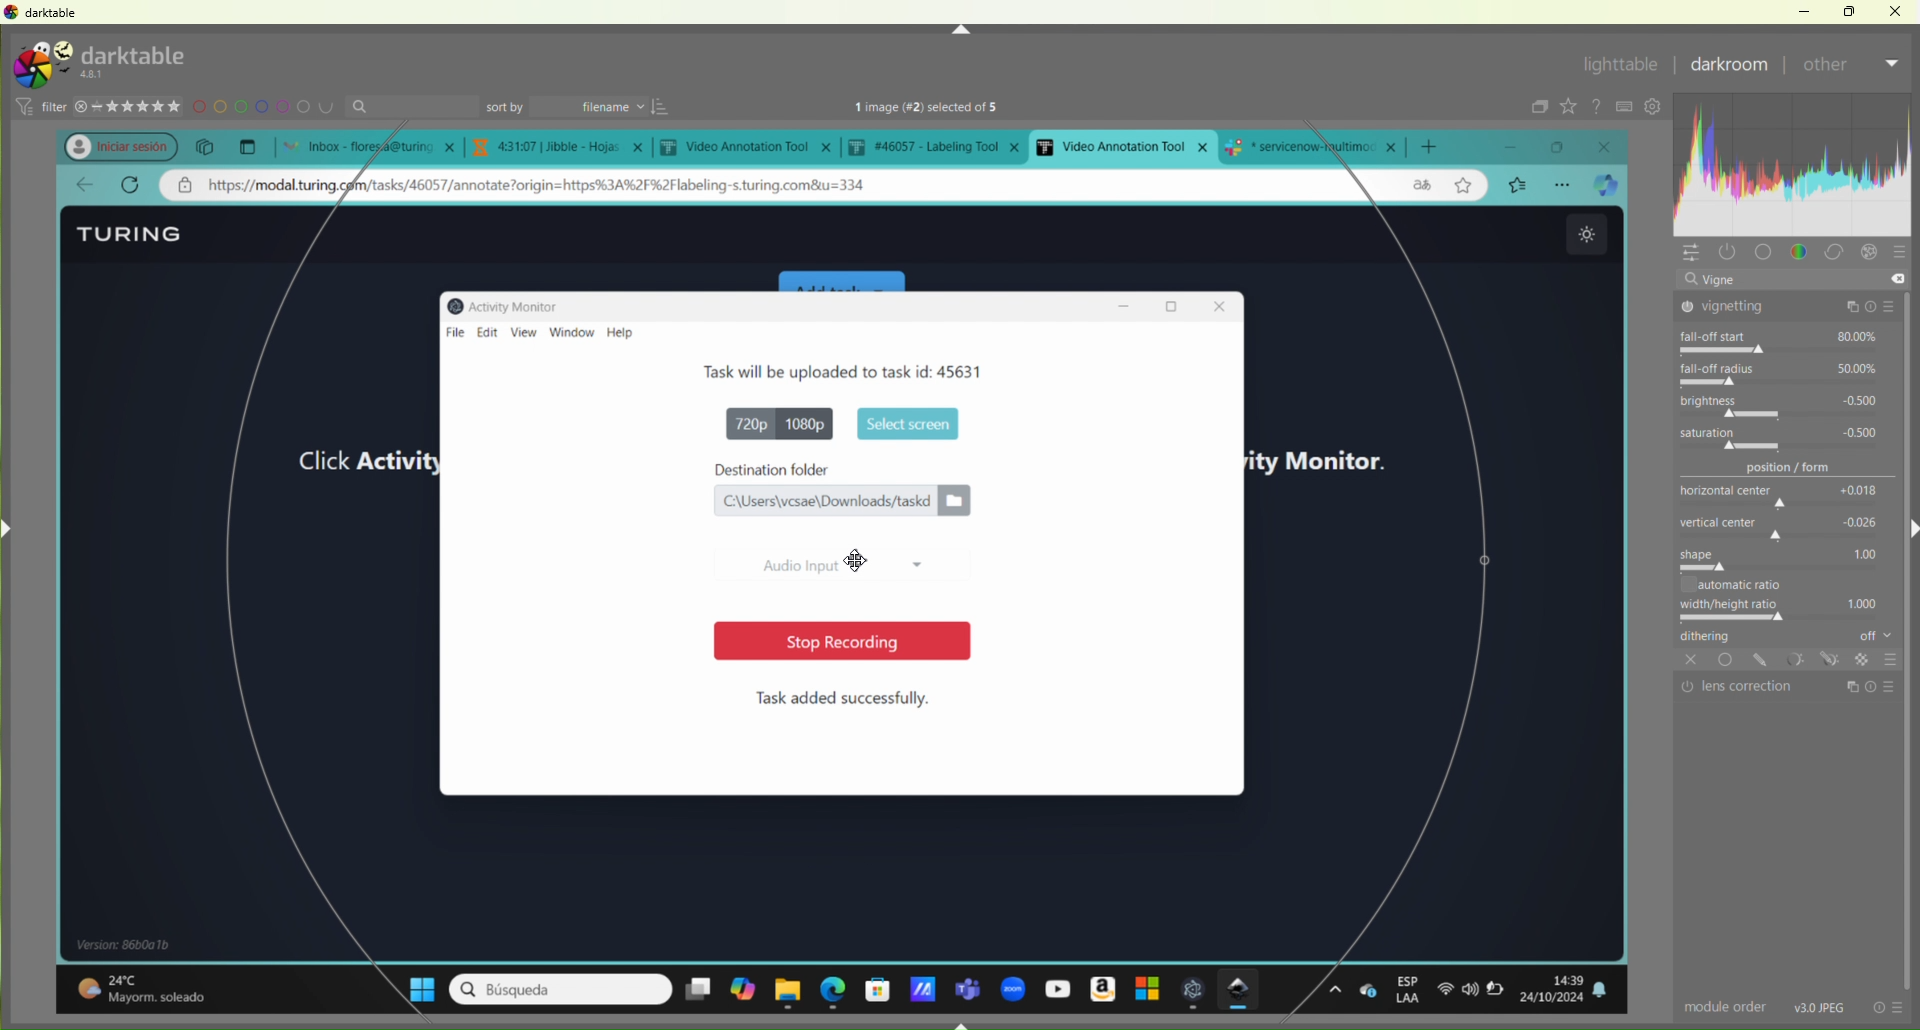 The width and height of the screenshot is (1920, 1030). What do you see at coordinates (1318, 145) in the screenshot?
I see `tab` at bounding box center [1318, 145].